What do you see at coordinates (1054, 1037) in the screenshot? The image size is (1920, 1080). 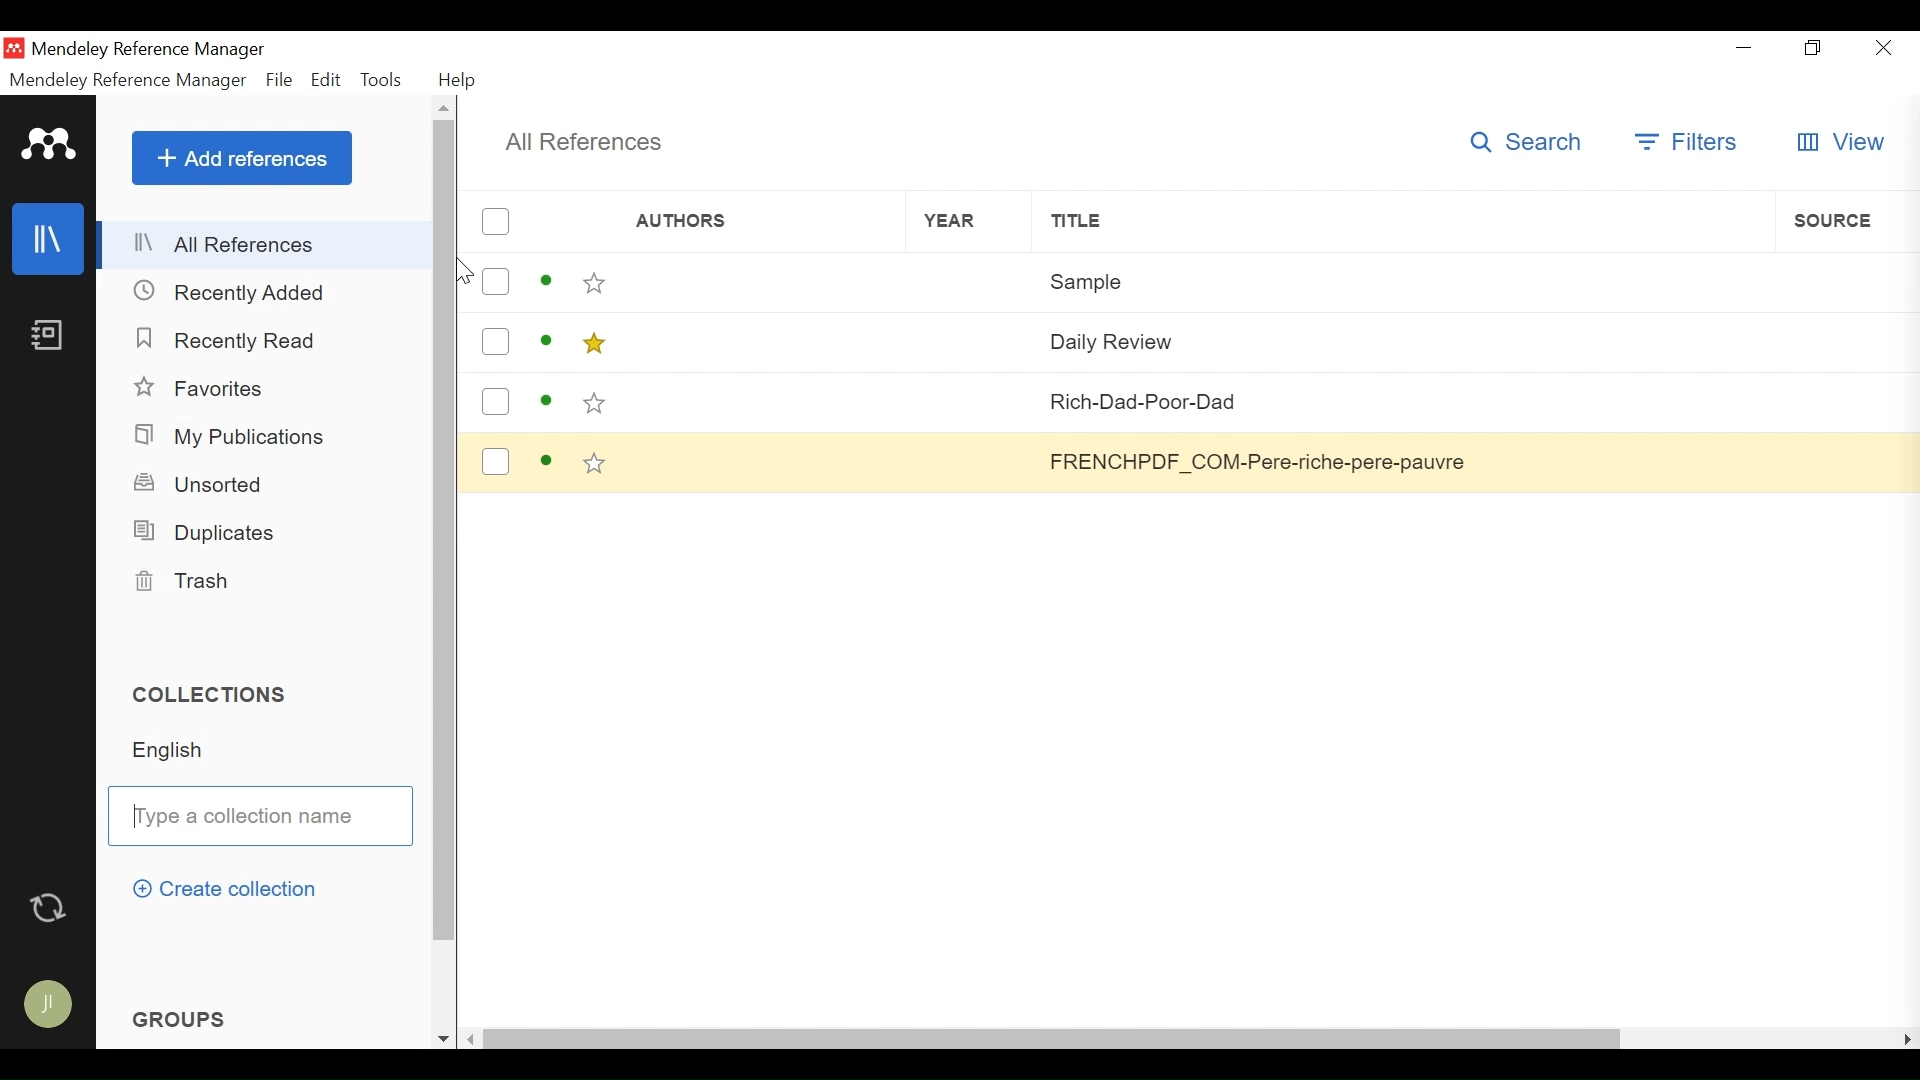 I see `Horizontal scroll bar` at bounding box center [1054, 1037].